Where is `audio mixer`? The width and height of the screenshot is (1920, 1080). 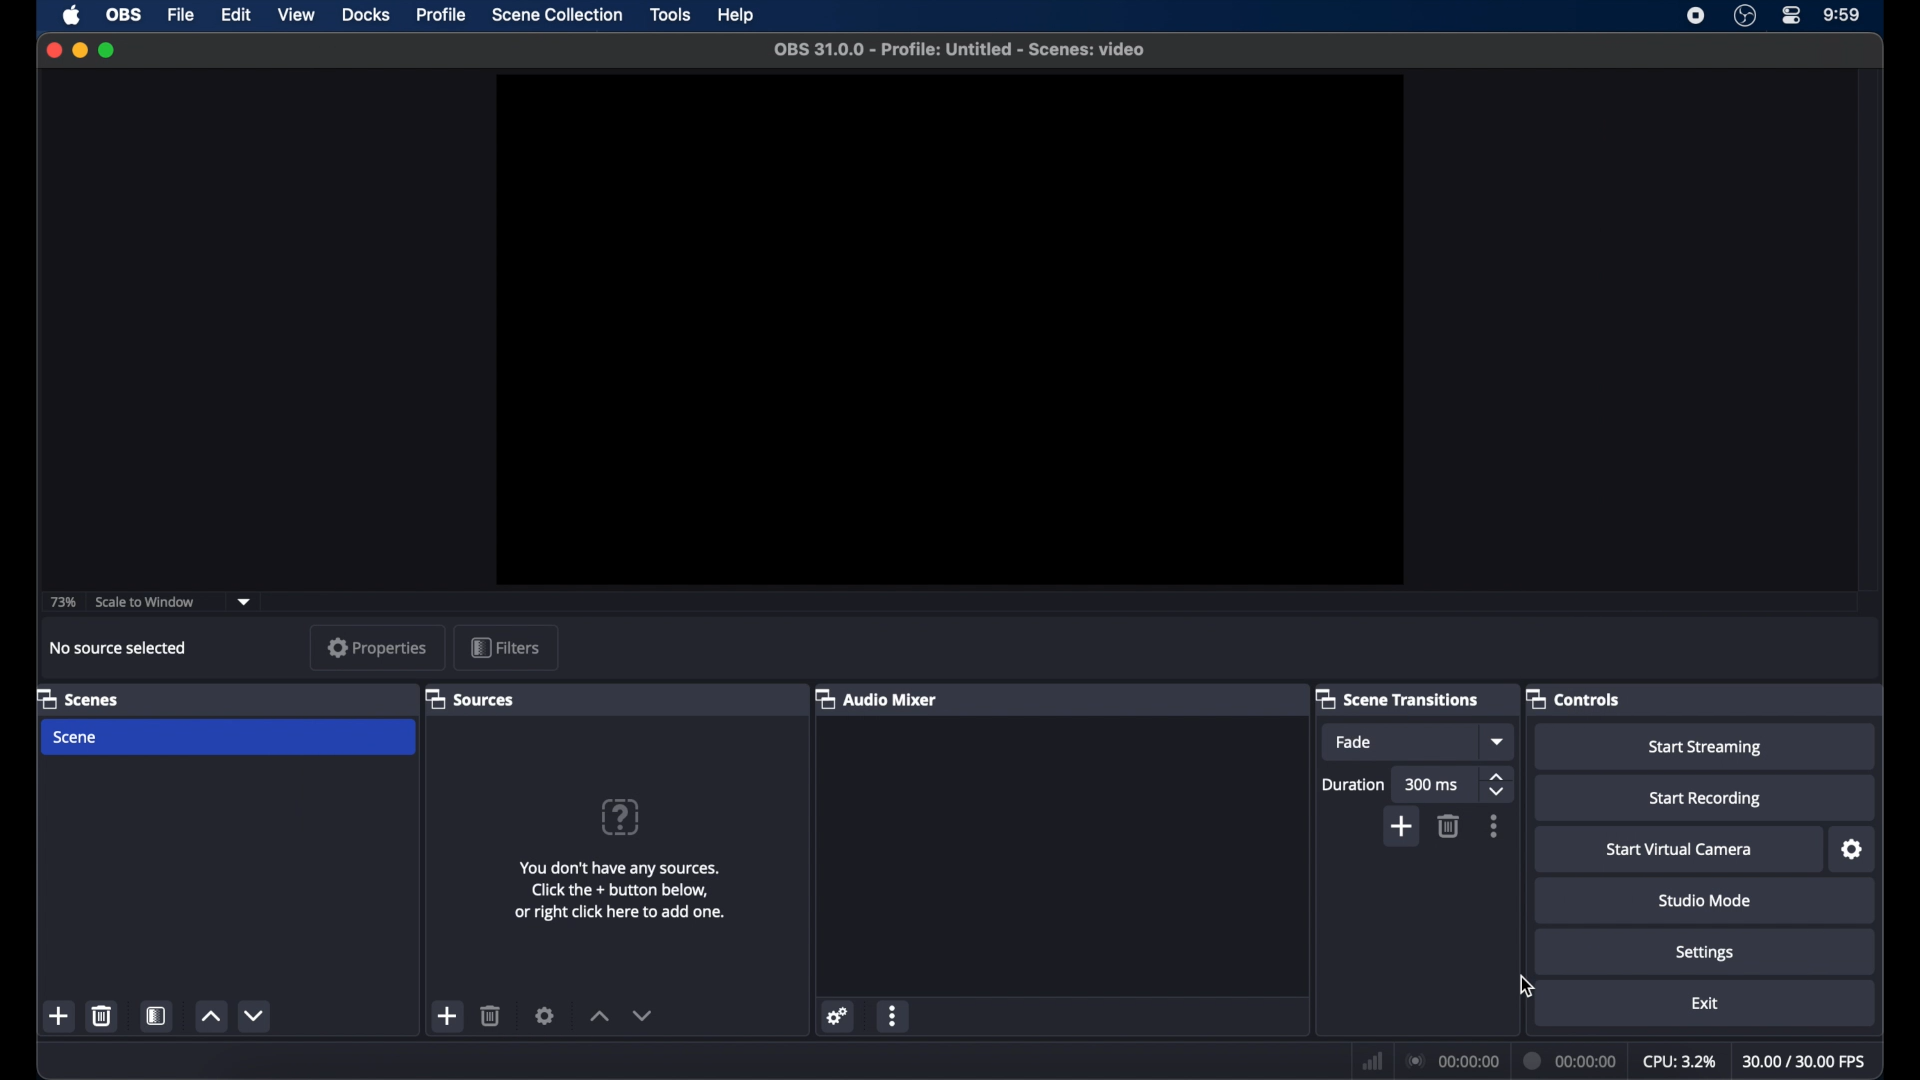 audio mixer is located at coordinates (877, 698).